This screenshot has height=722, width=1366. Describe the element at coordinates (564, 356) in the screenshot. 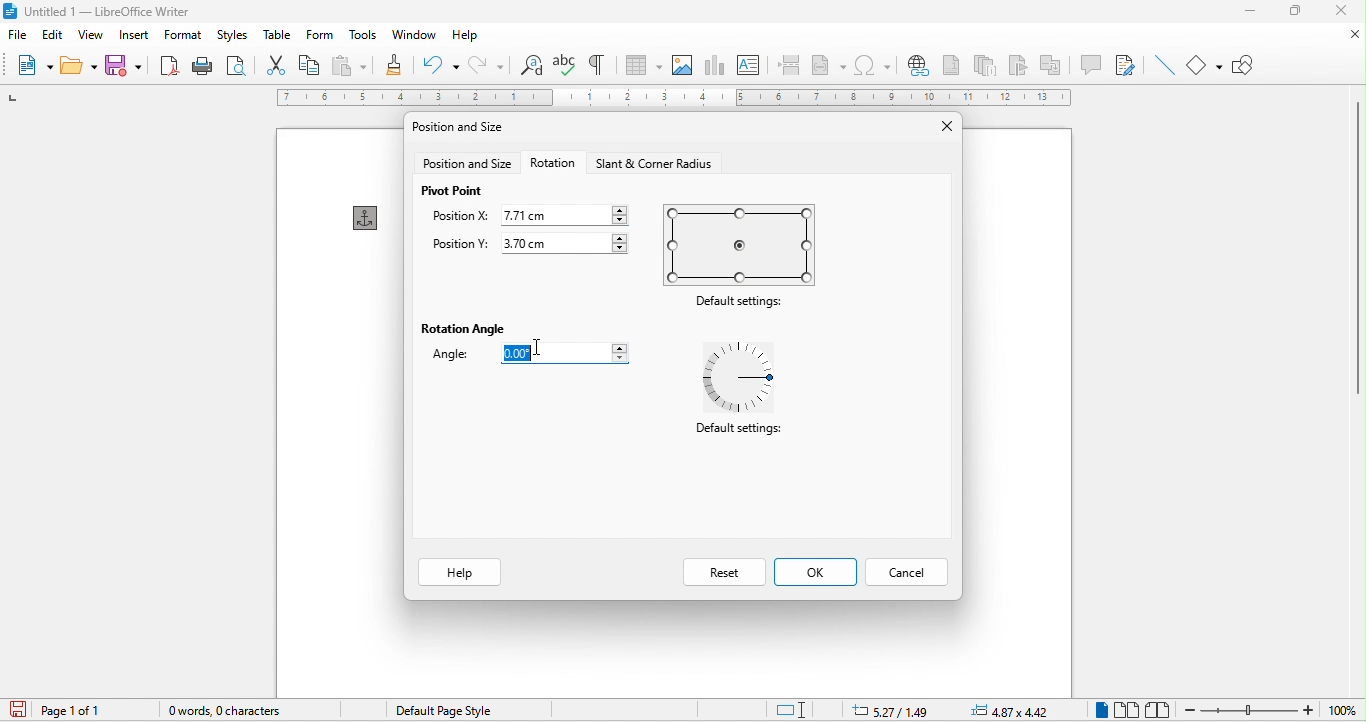

I see `0.00` at that location.